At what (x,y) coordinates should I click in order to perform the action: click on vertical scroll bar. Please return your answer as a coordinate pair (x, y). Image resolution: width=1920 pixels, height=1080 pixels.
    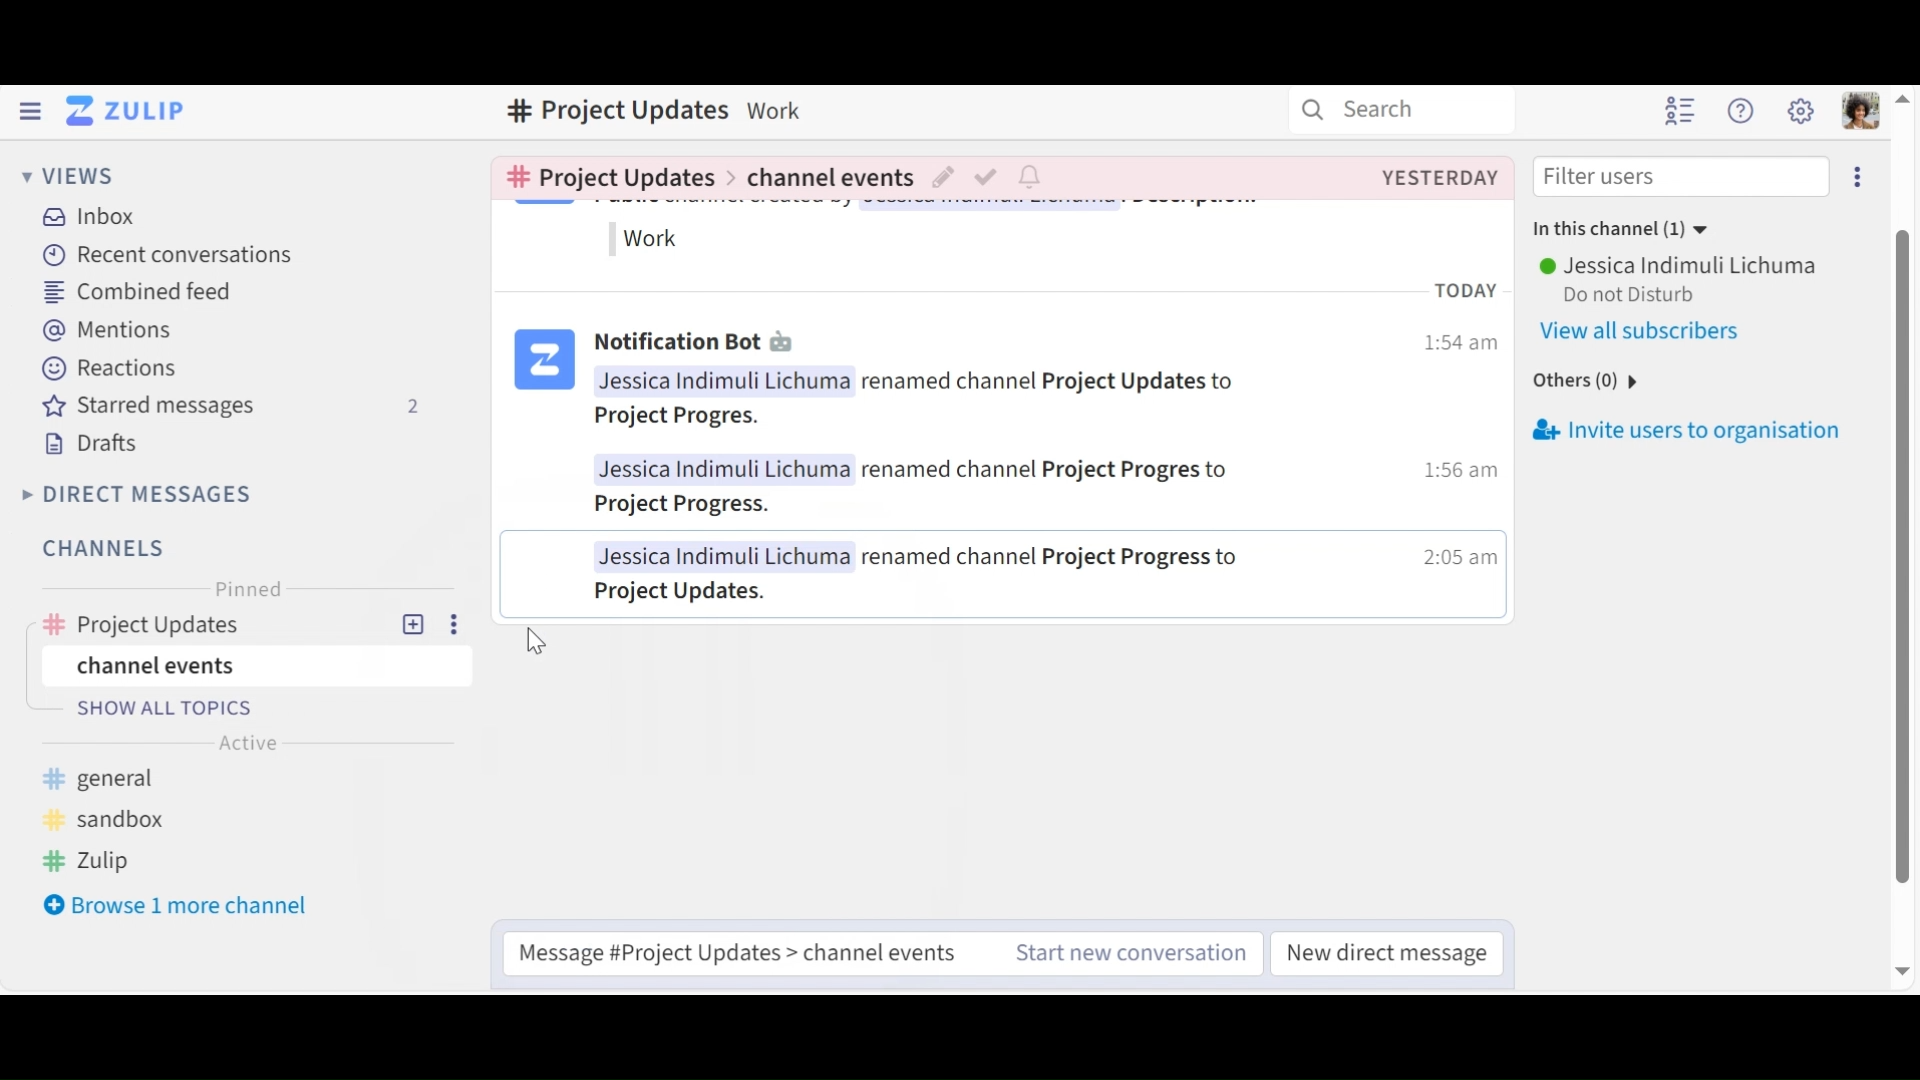
    Looking at the image, I should click on (1907, 556).